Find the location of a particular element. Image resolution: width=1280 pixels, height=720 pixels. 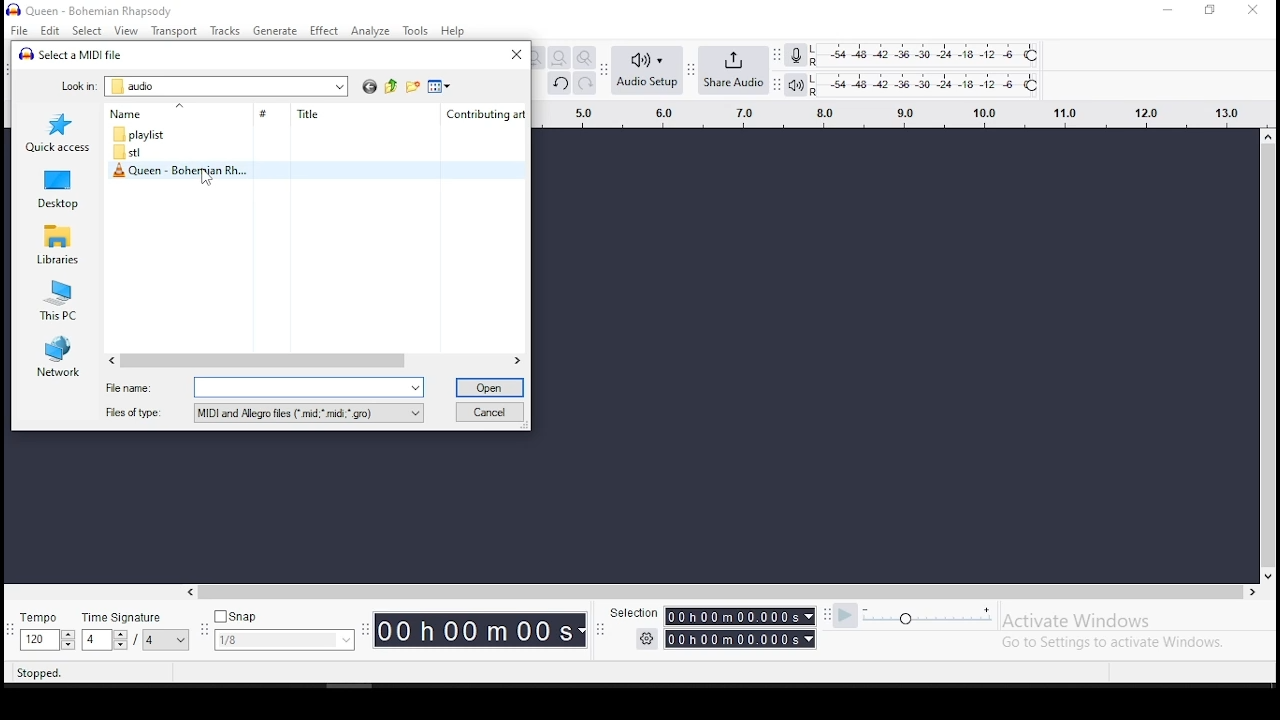

new folder is located at coordinates (415, 85).